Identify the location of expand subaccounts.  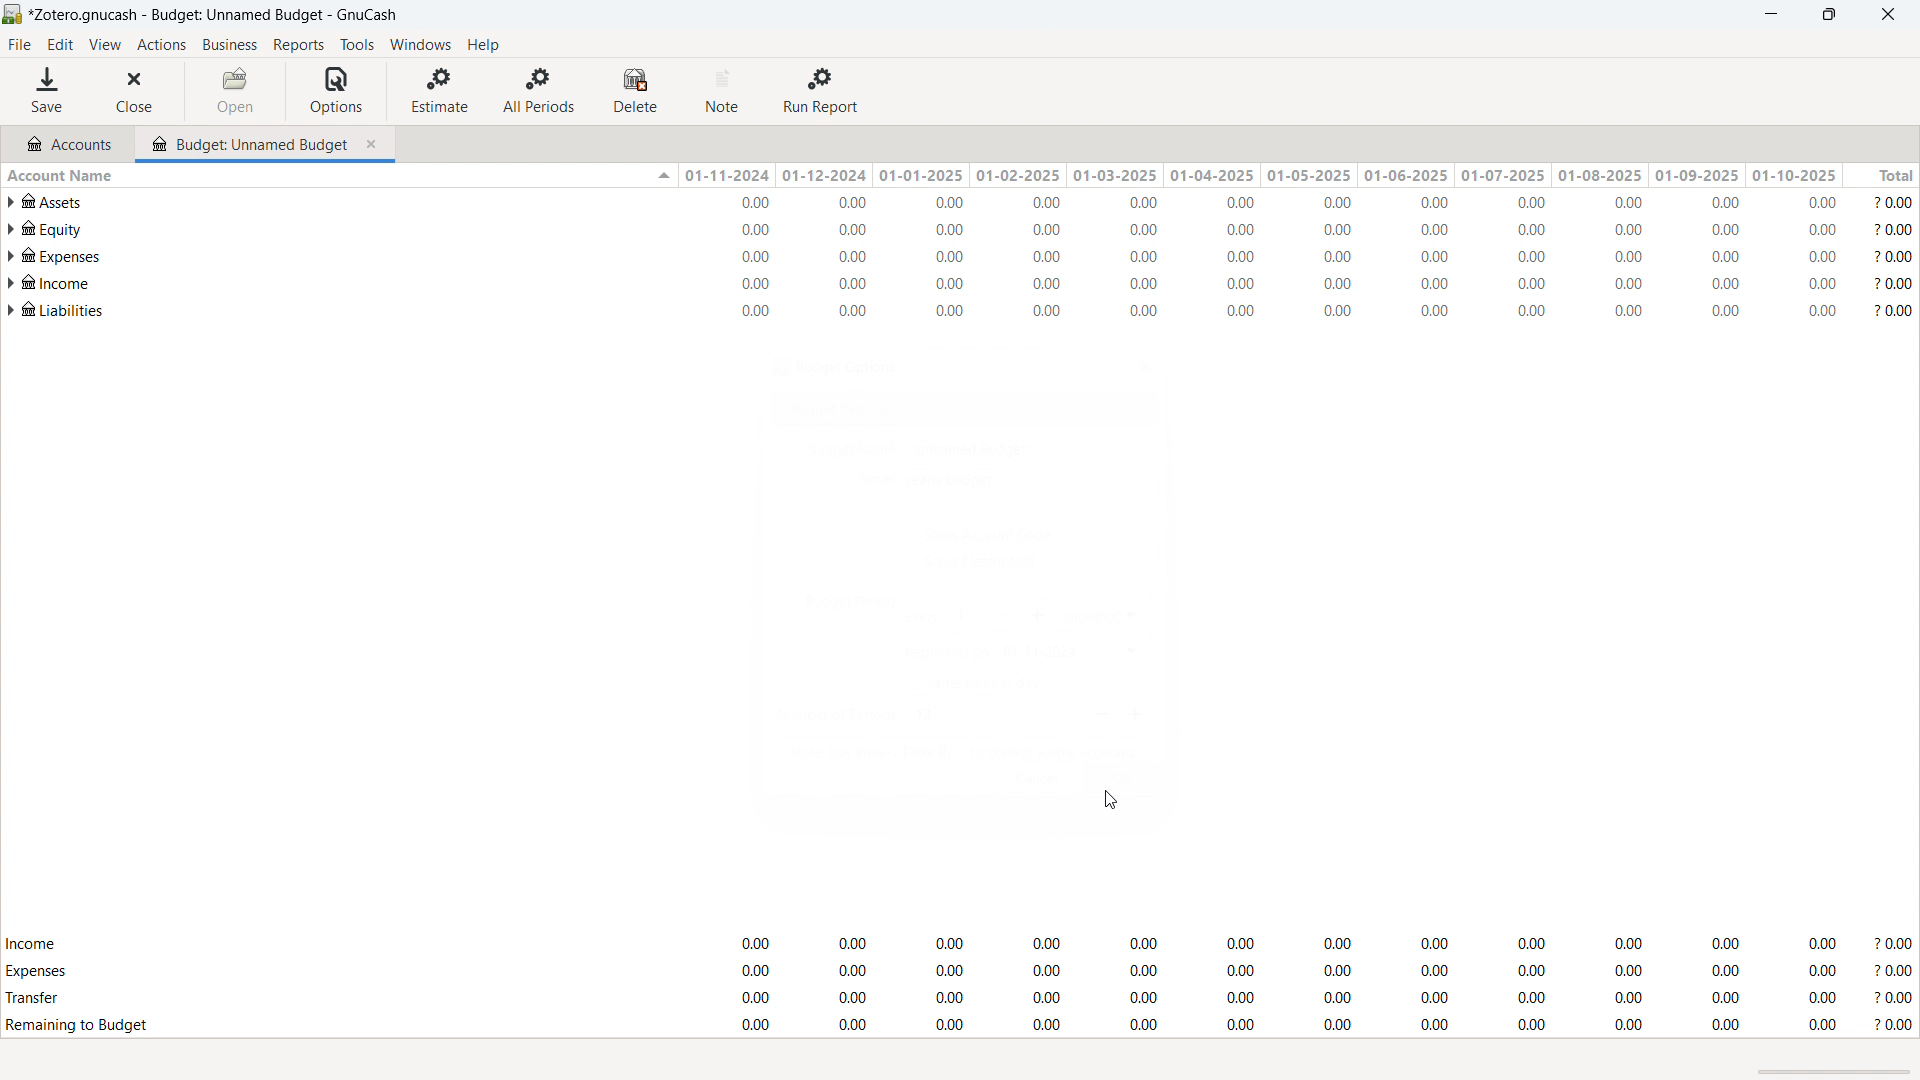
(12, 255).